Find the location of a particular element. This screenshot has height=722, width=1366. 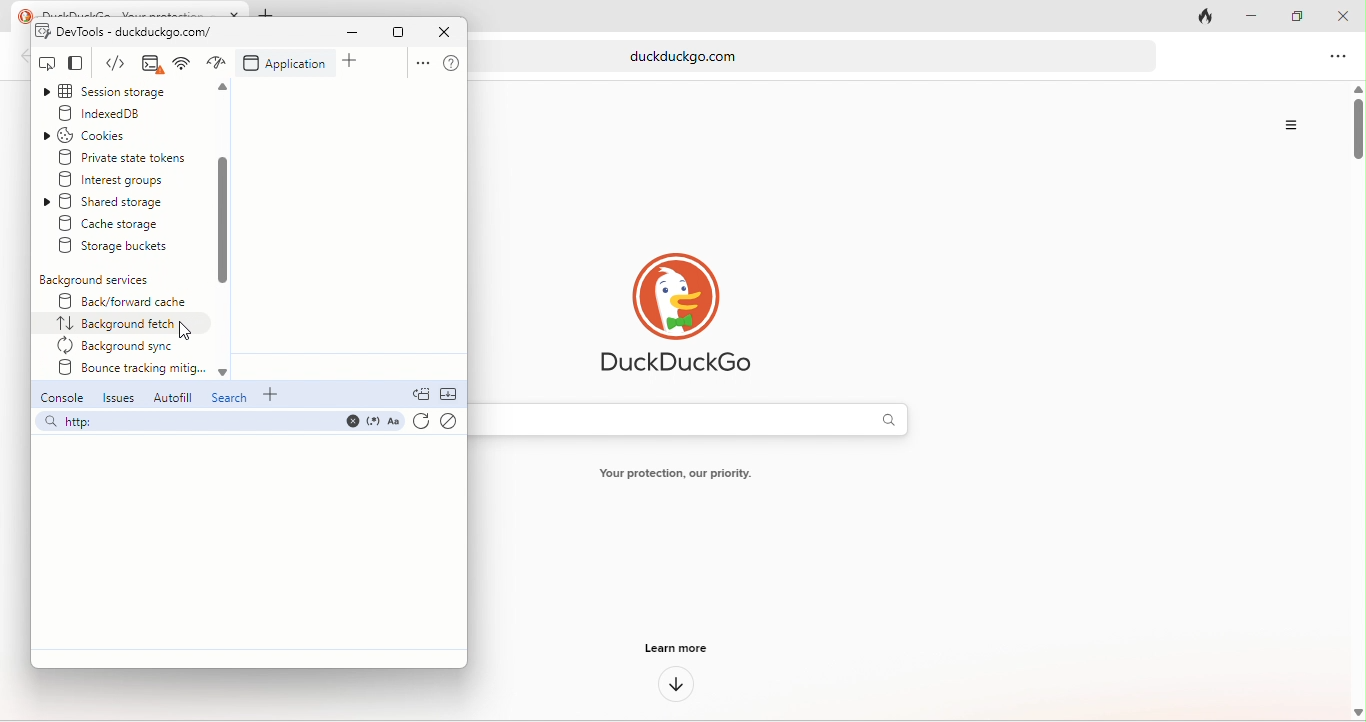

bounce tracking mitig is located at coordinates (128, 371).